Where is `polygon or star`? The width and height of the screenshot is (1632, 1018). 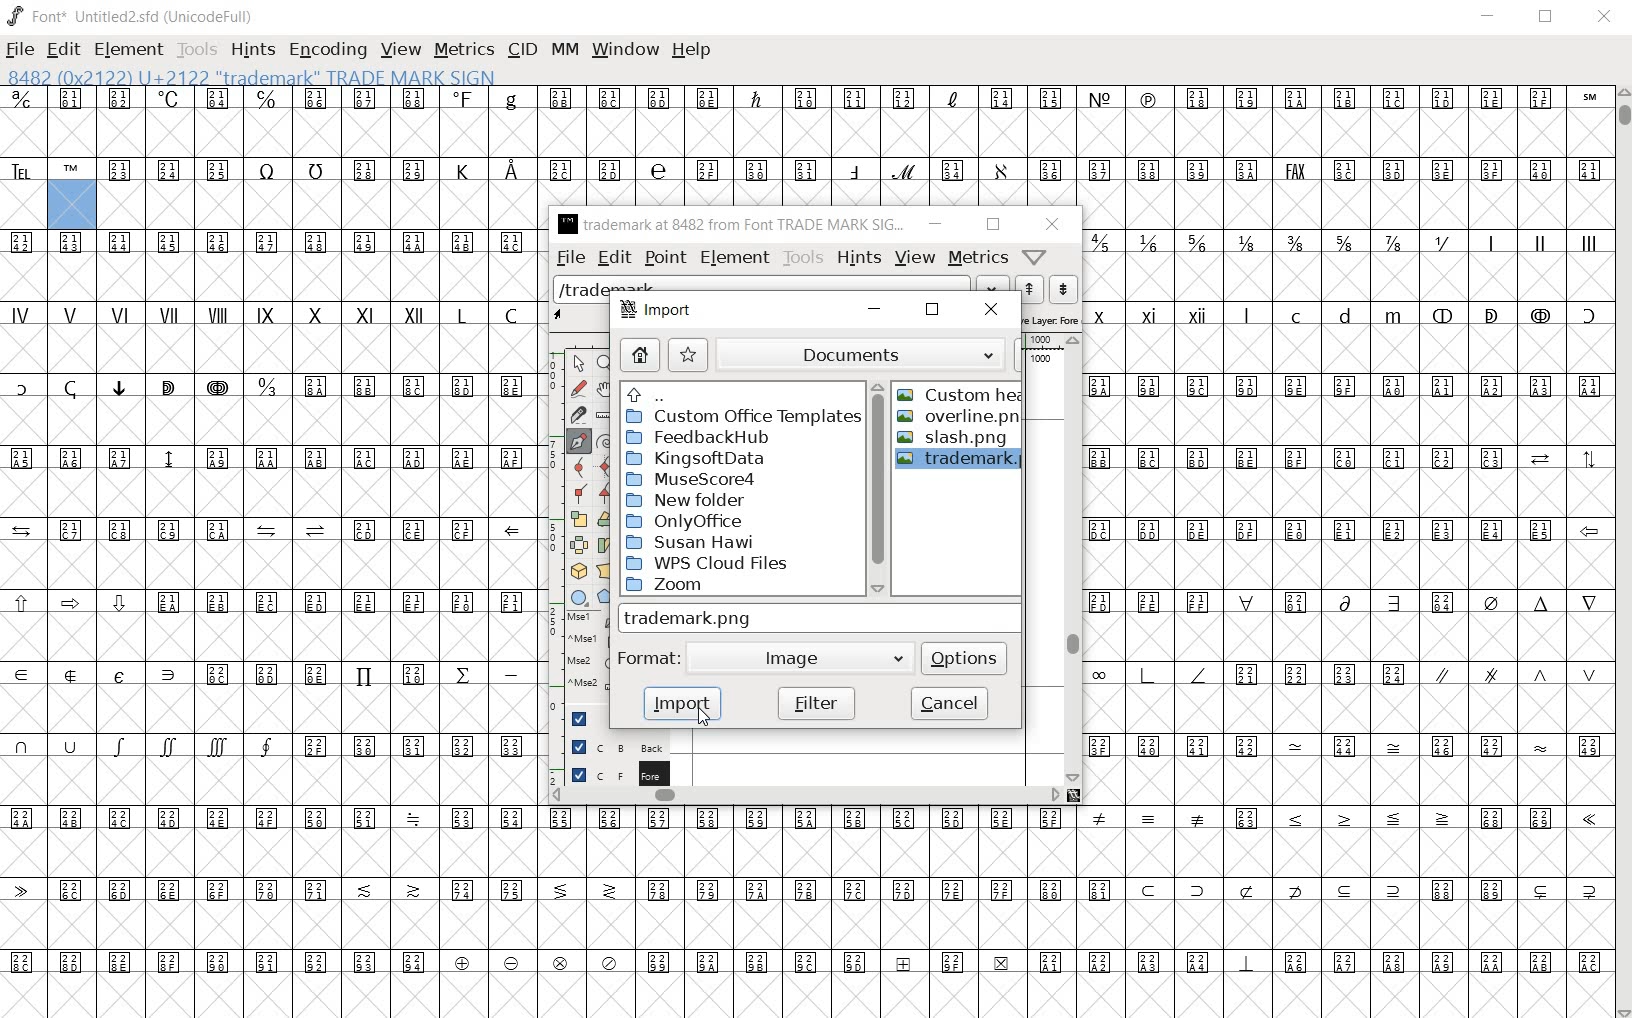 polygon or star is located at coordinates (604, 596).